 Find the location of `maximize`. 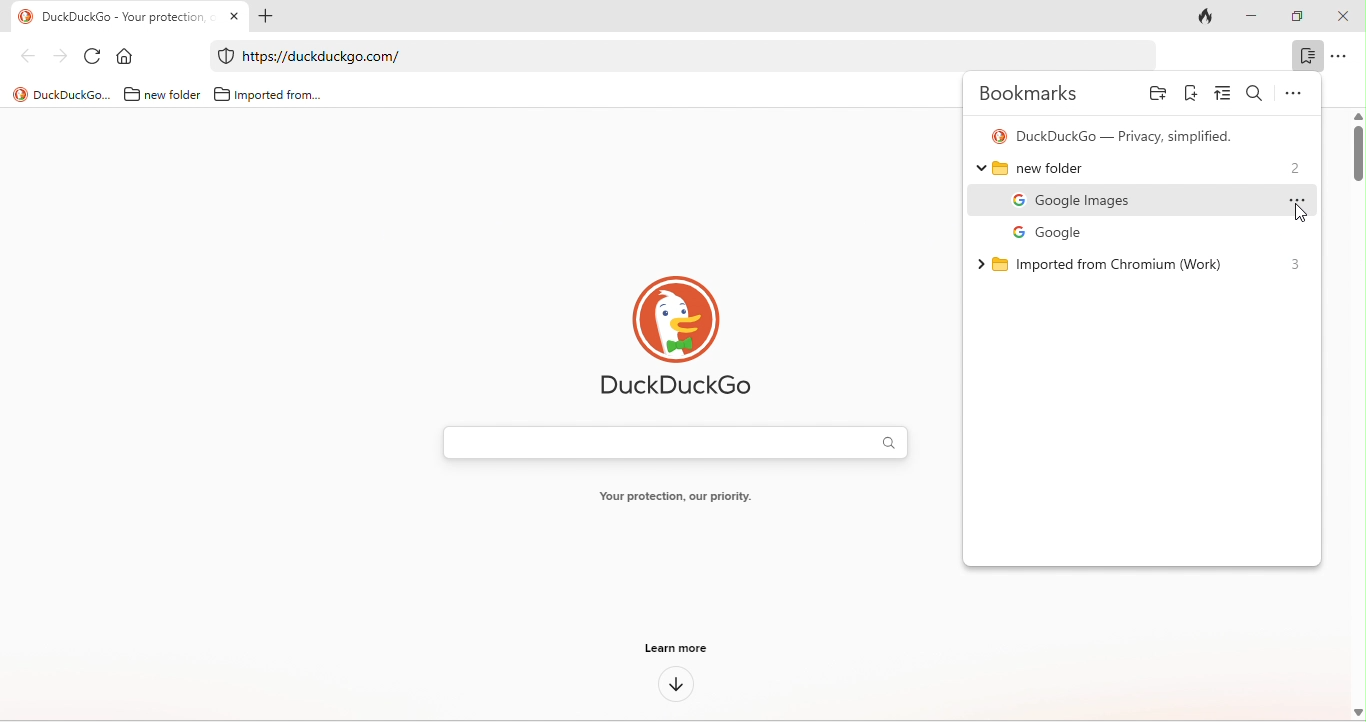

maximize is located at coordinates (1301, 17).